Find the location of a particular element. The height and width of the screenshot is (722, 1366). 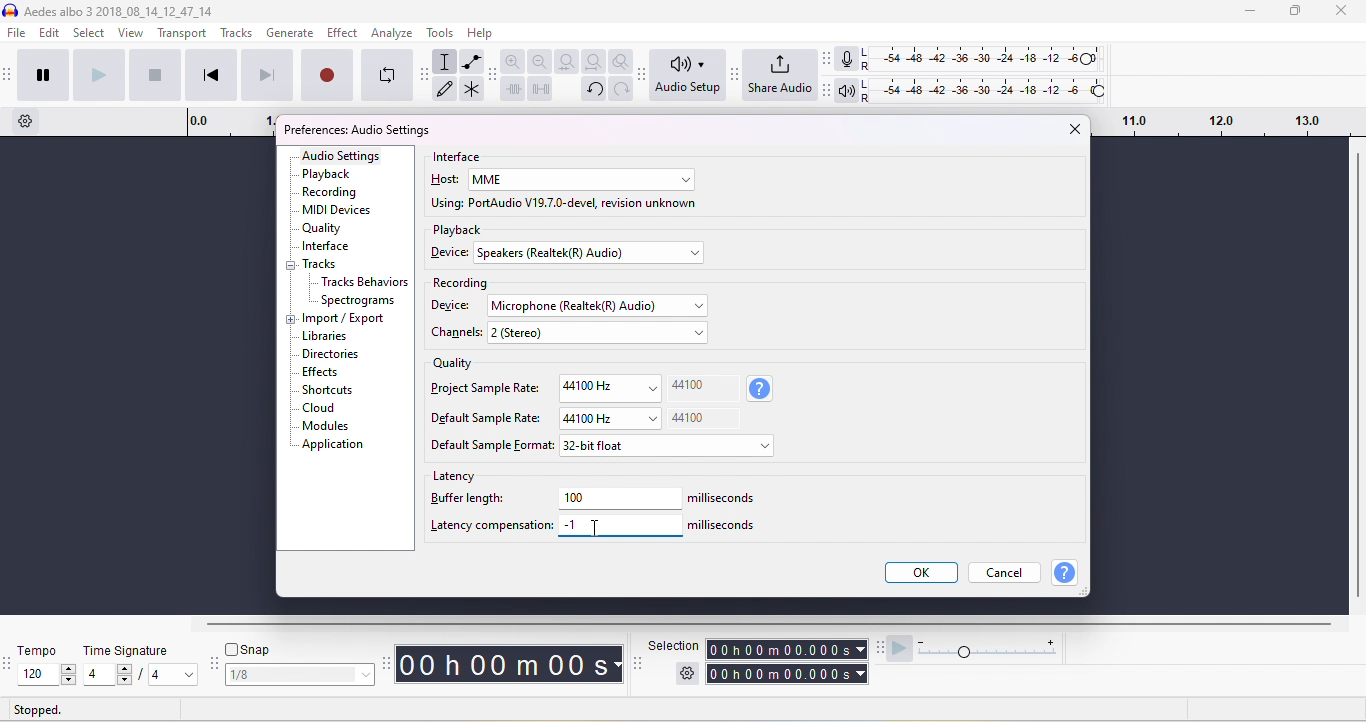

Audacity audio setup toolbar is located at coordinates (643, 75).